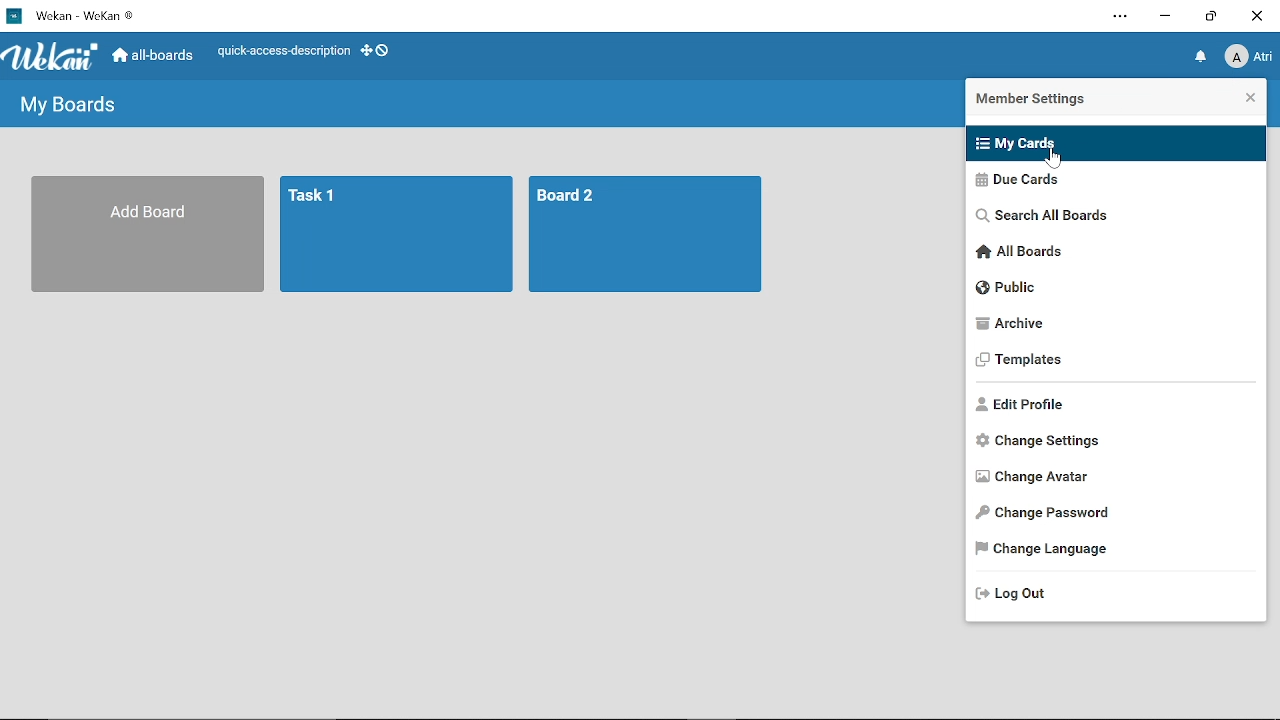  Describe the element at coordinates (1110, 289) in the screenshot. I see `Public` at that location.